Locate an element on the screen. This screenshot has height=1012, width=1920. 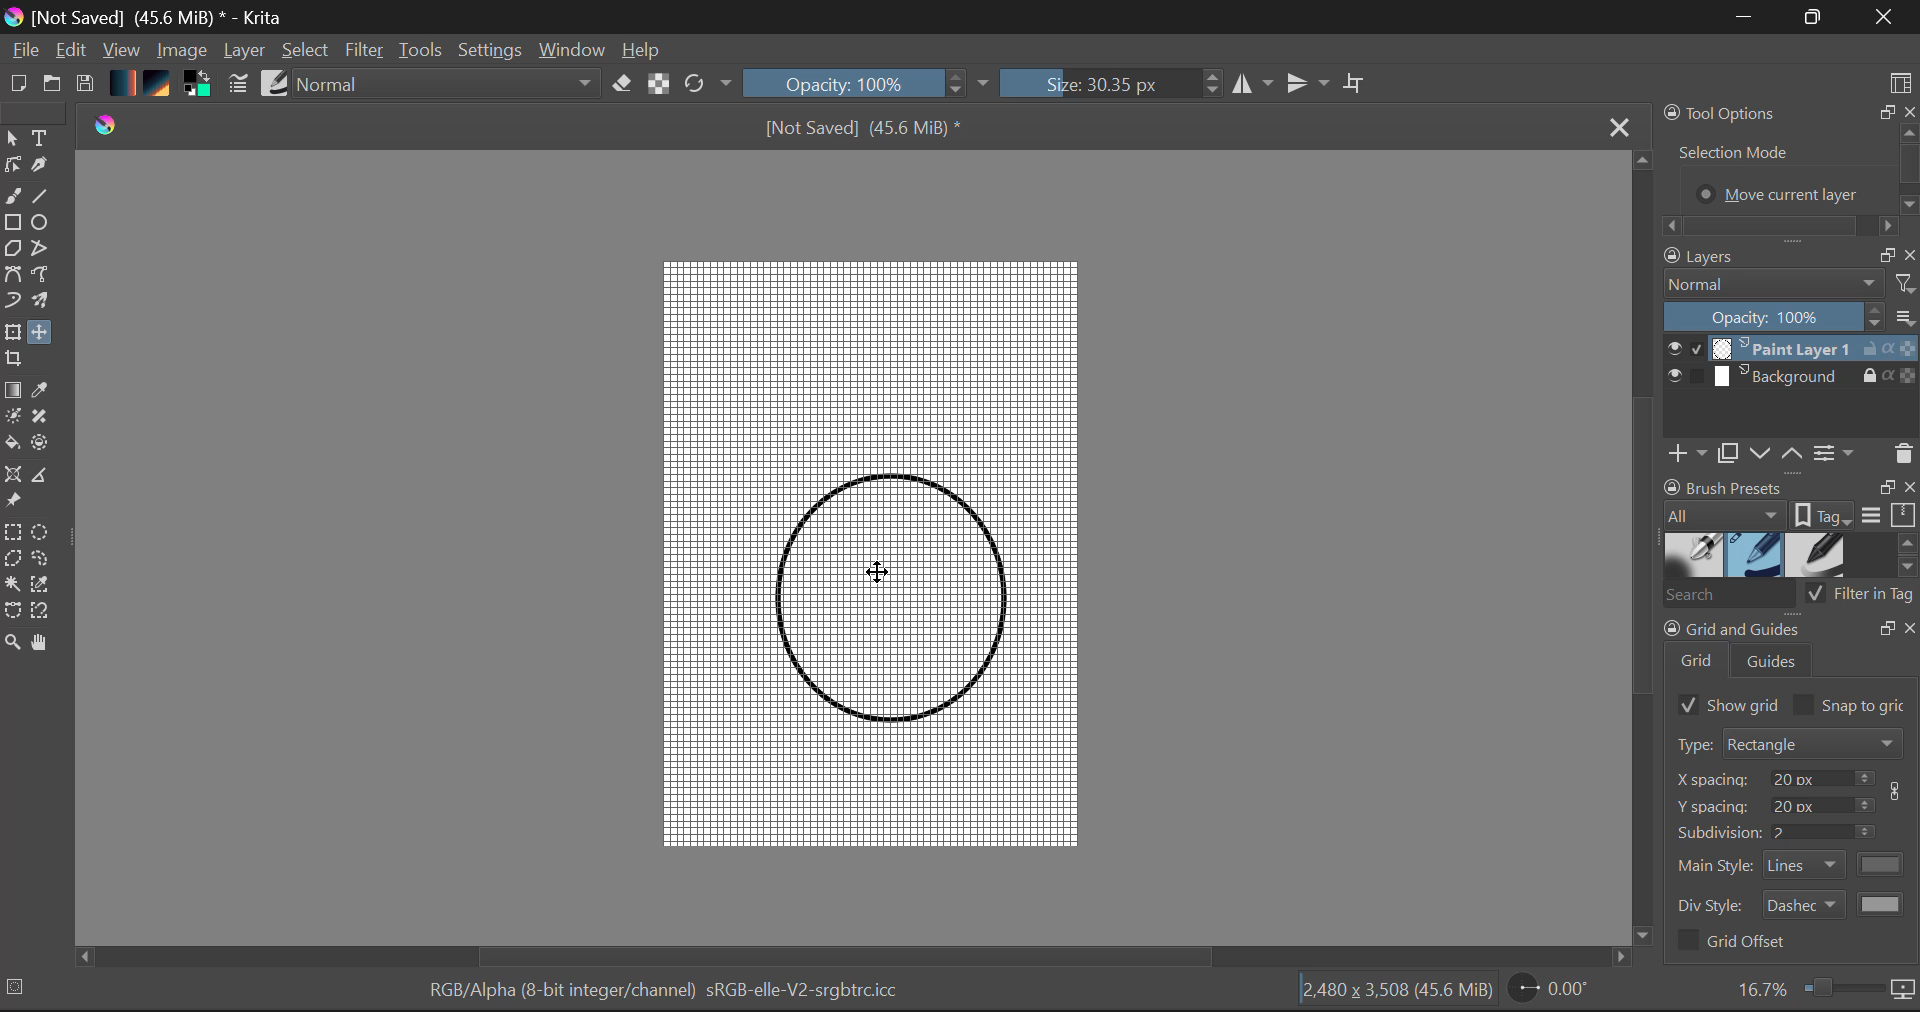
Reference Images is located at coordinates (13, 502).